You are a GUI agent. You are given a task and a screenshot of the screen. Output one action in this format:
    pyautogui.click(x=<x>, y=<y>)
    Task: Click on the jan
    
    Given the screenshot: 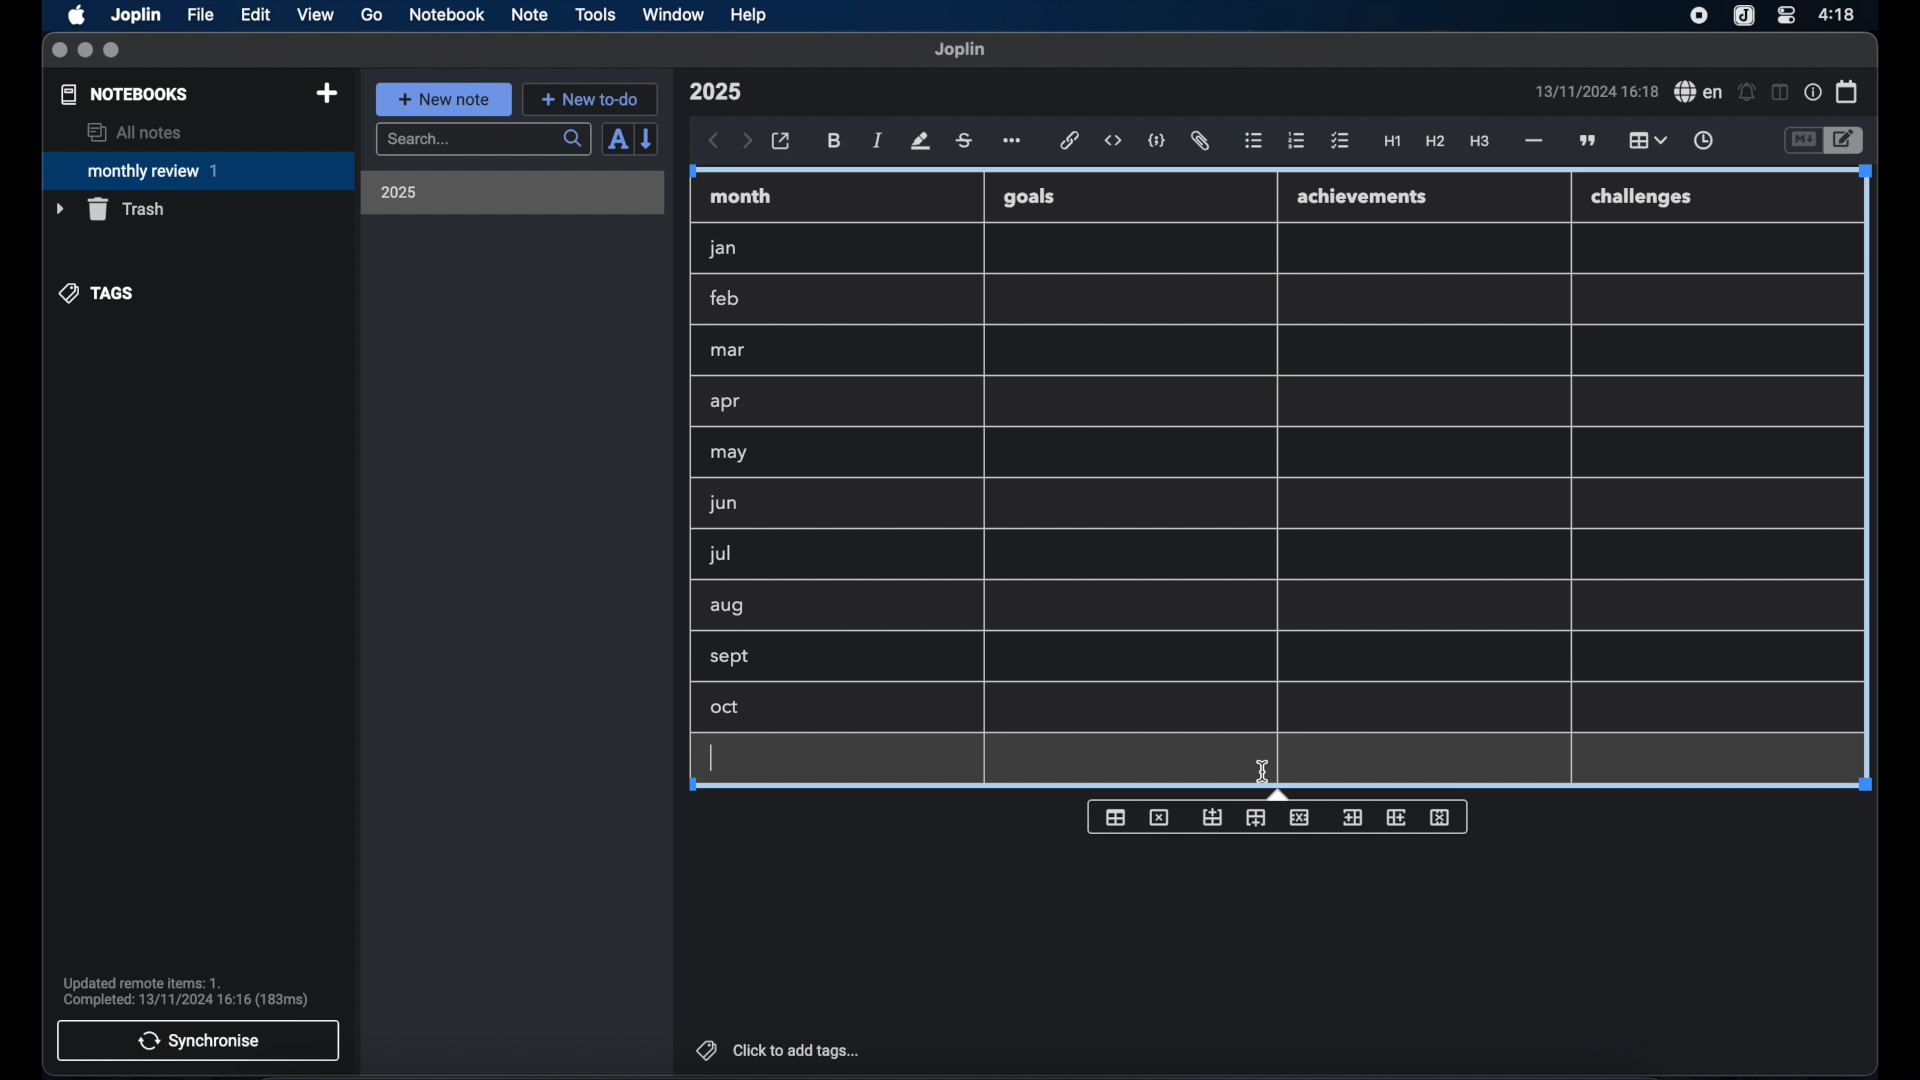 What is the action you would take?
    pyautogui.click(x=723, y=249)
    